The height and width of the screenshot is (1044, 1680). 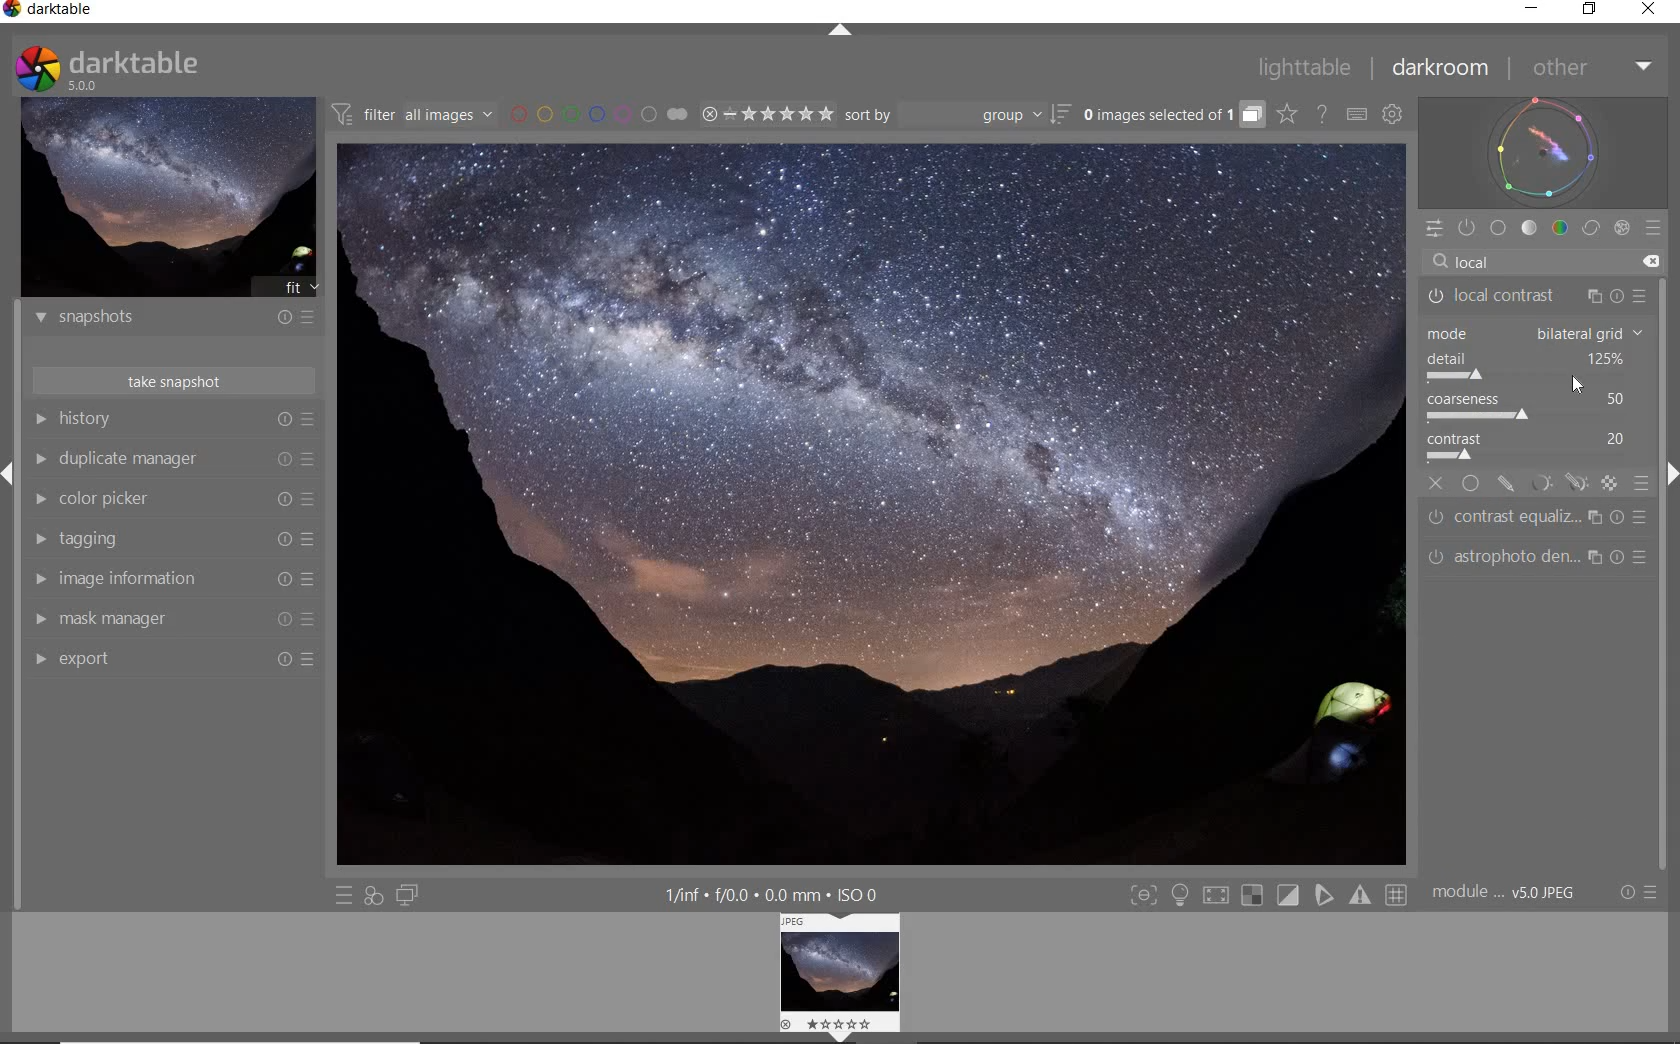 What do you see at coordinates (1594, 292) in the screenshot?
I see `multiple instance actions` at bounding box center [1594, 292].